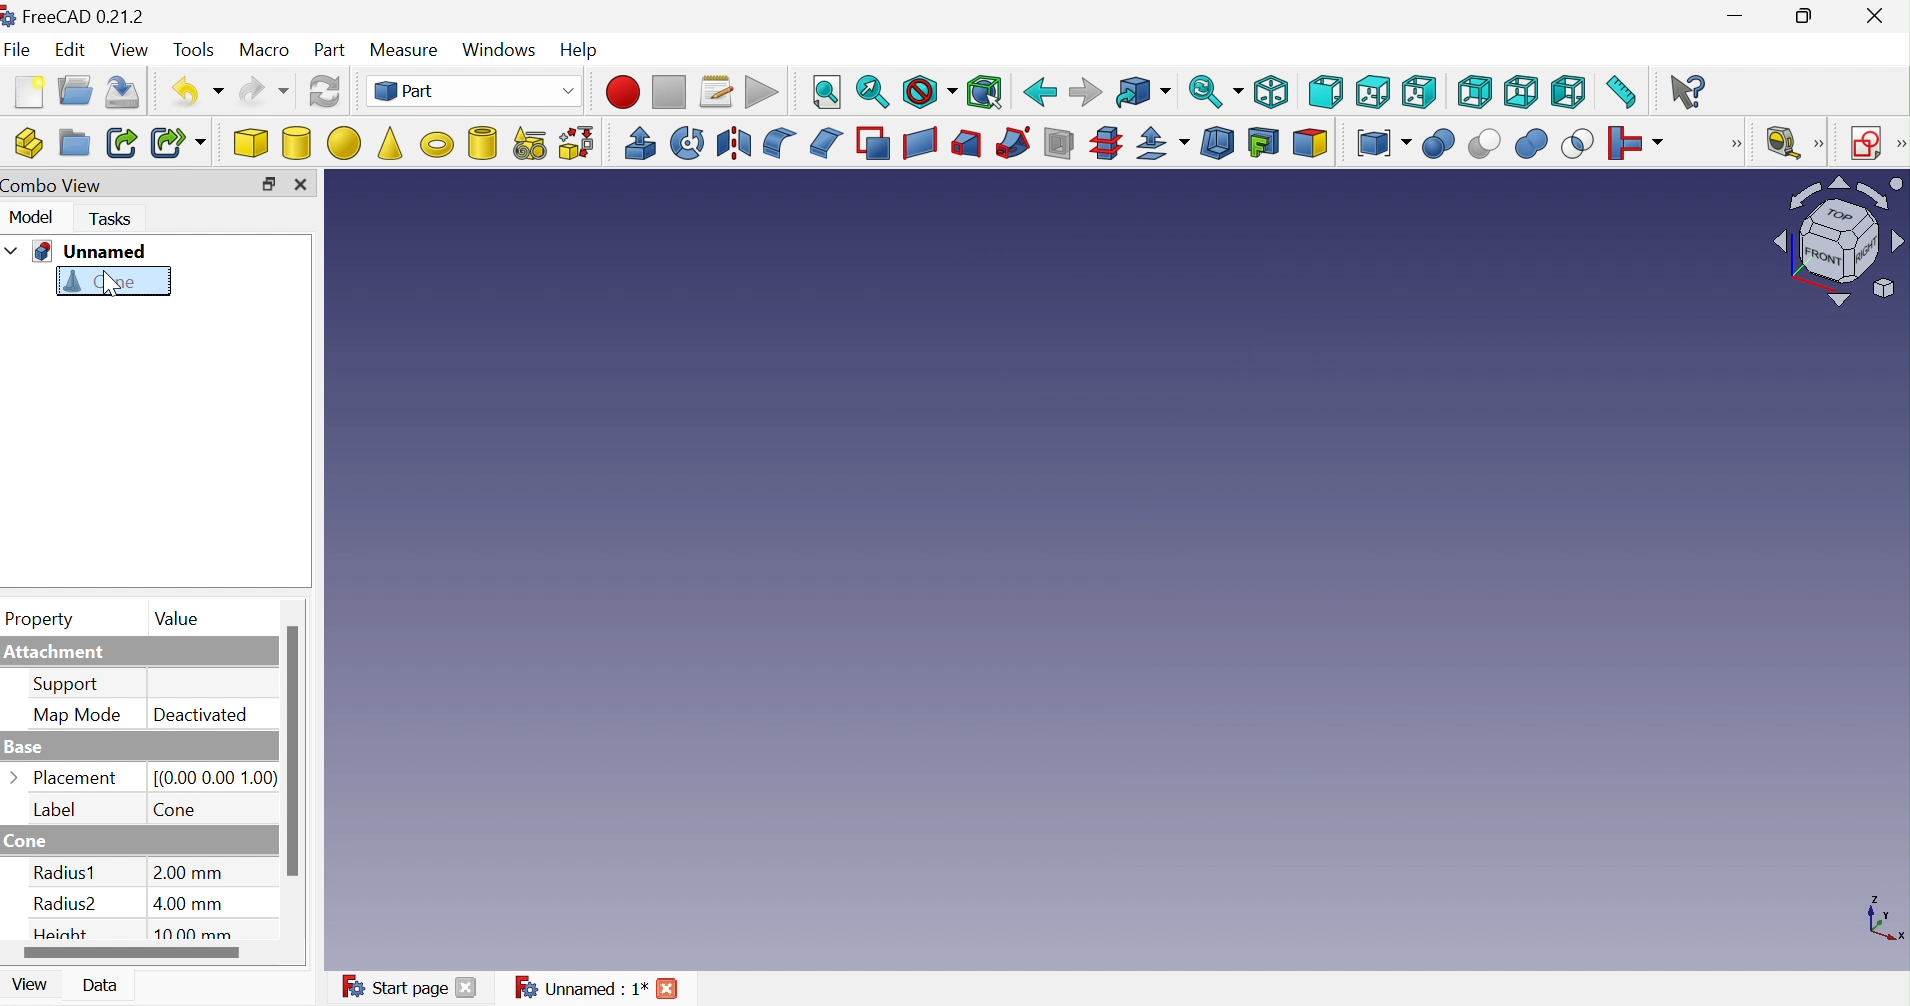 The width and height of the screenshot is (1910, 1006). What do you see at coordinates (25, 749) in the screenshot?
I see `Base` at bounding box center [25, 749].